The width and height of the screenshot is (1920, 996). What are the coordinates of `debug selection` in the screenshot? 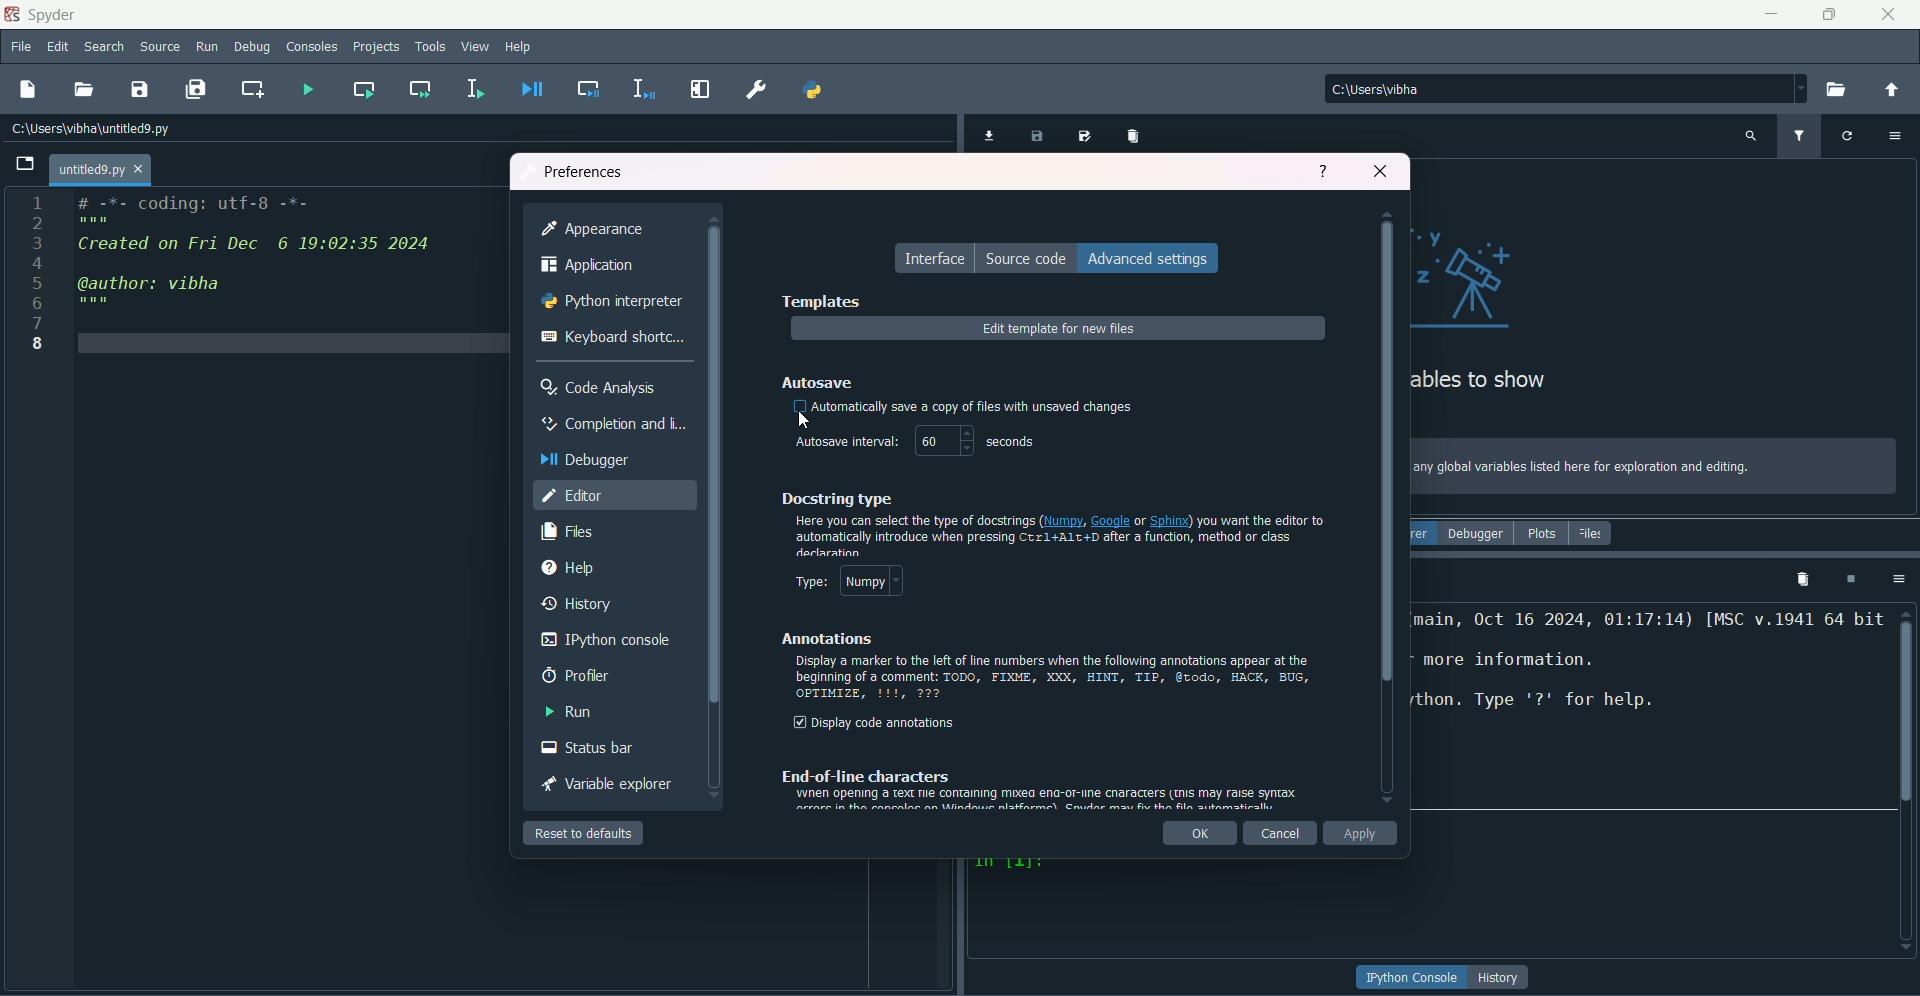 It's located at (640, 89).